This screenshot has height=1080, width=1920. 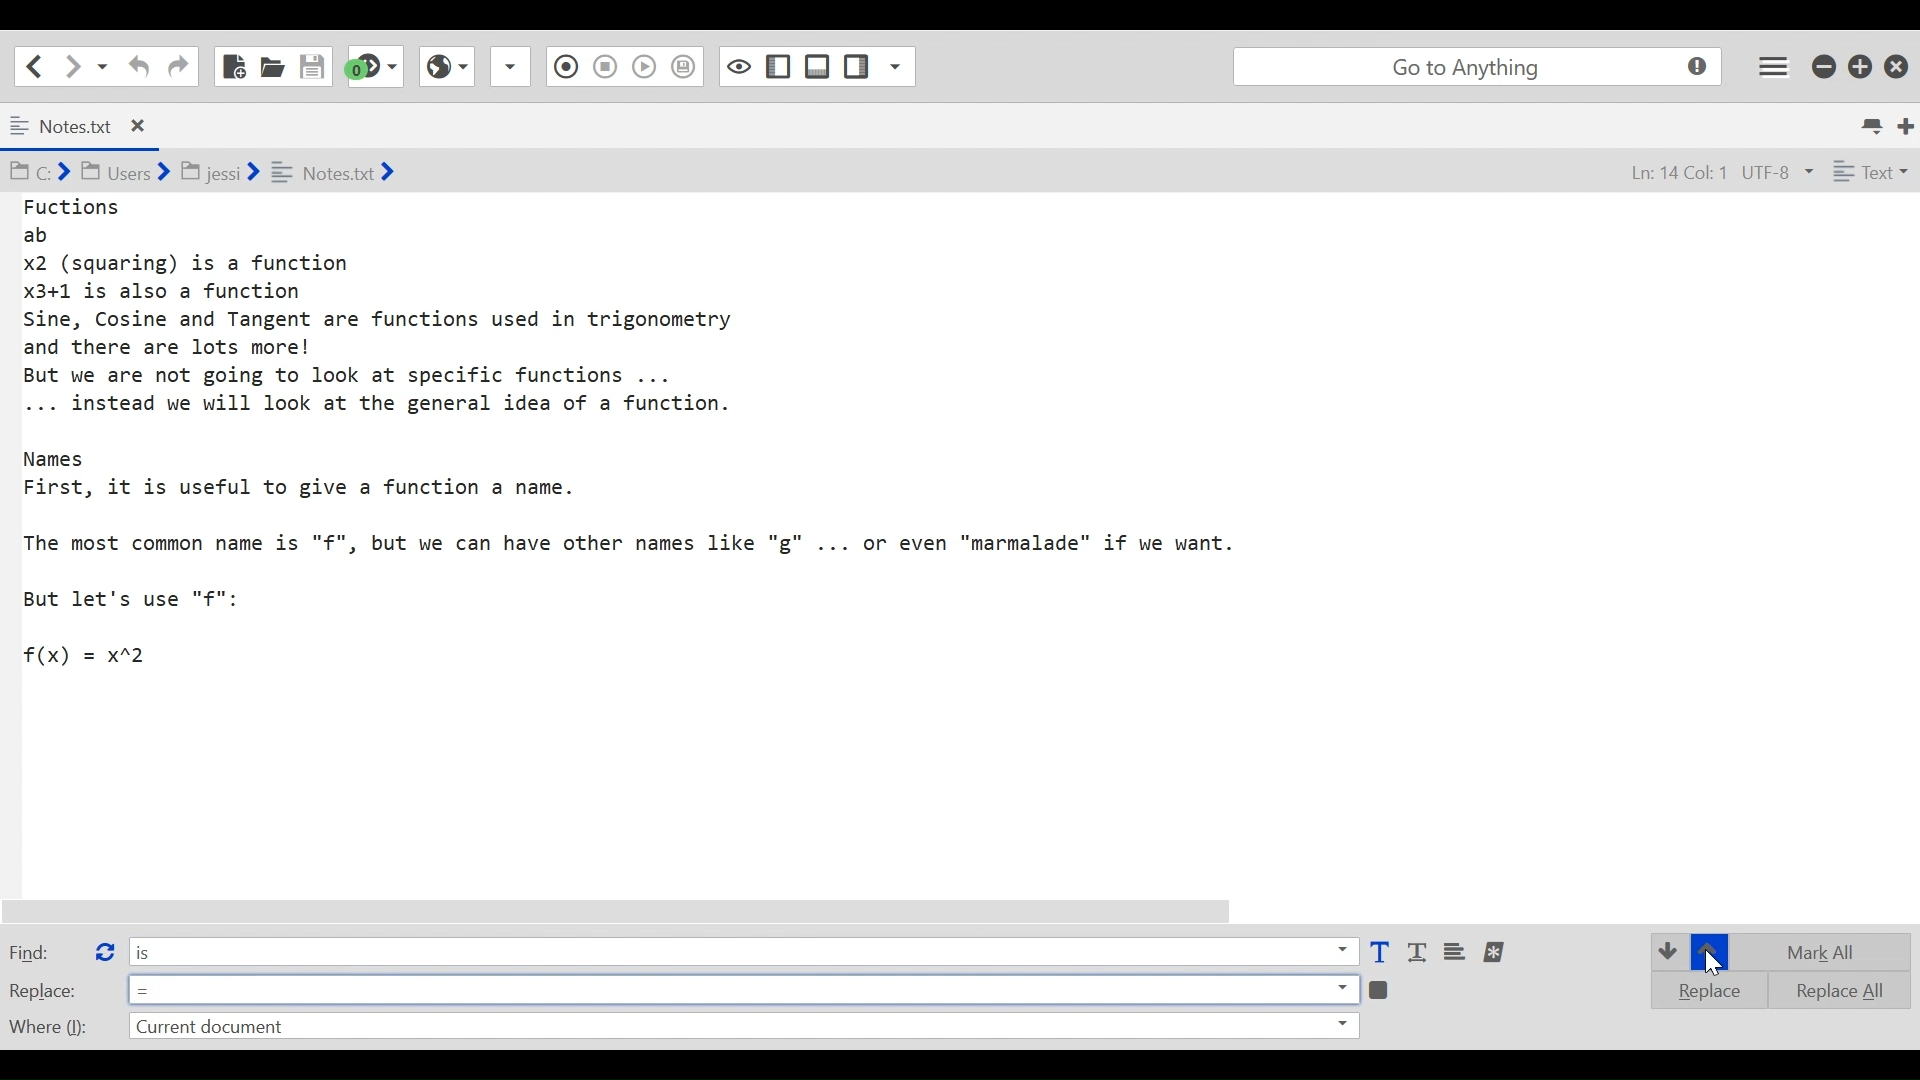 What do you see at coordinates (103, 949) in the screenshot?
I see `Replace Button` at bounding box center [103, 949].